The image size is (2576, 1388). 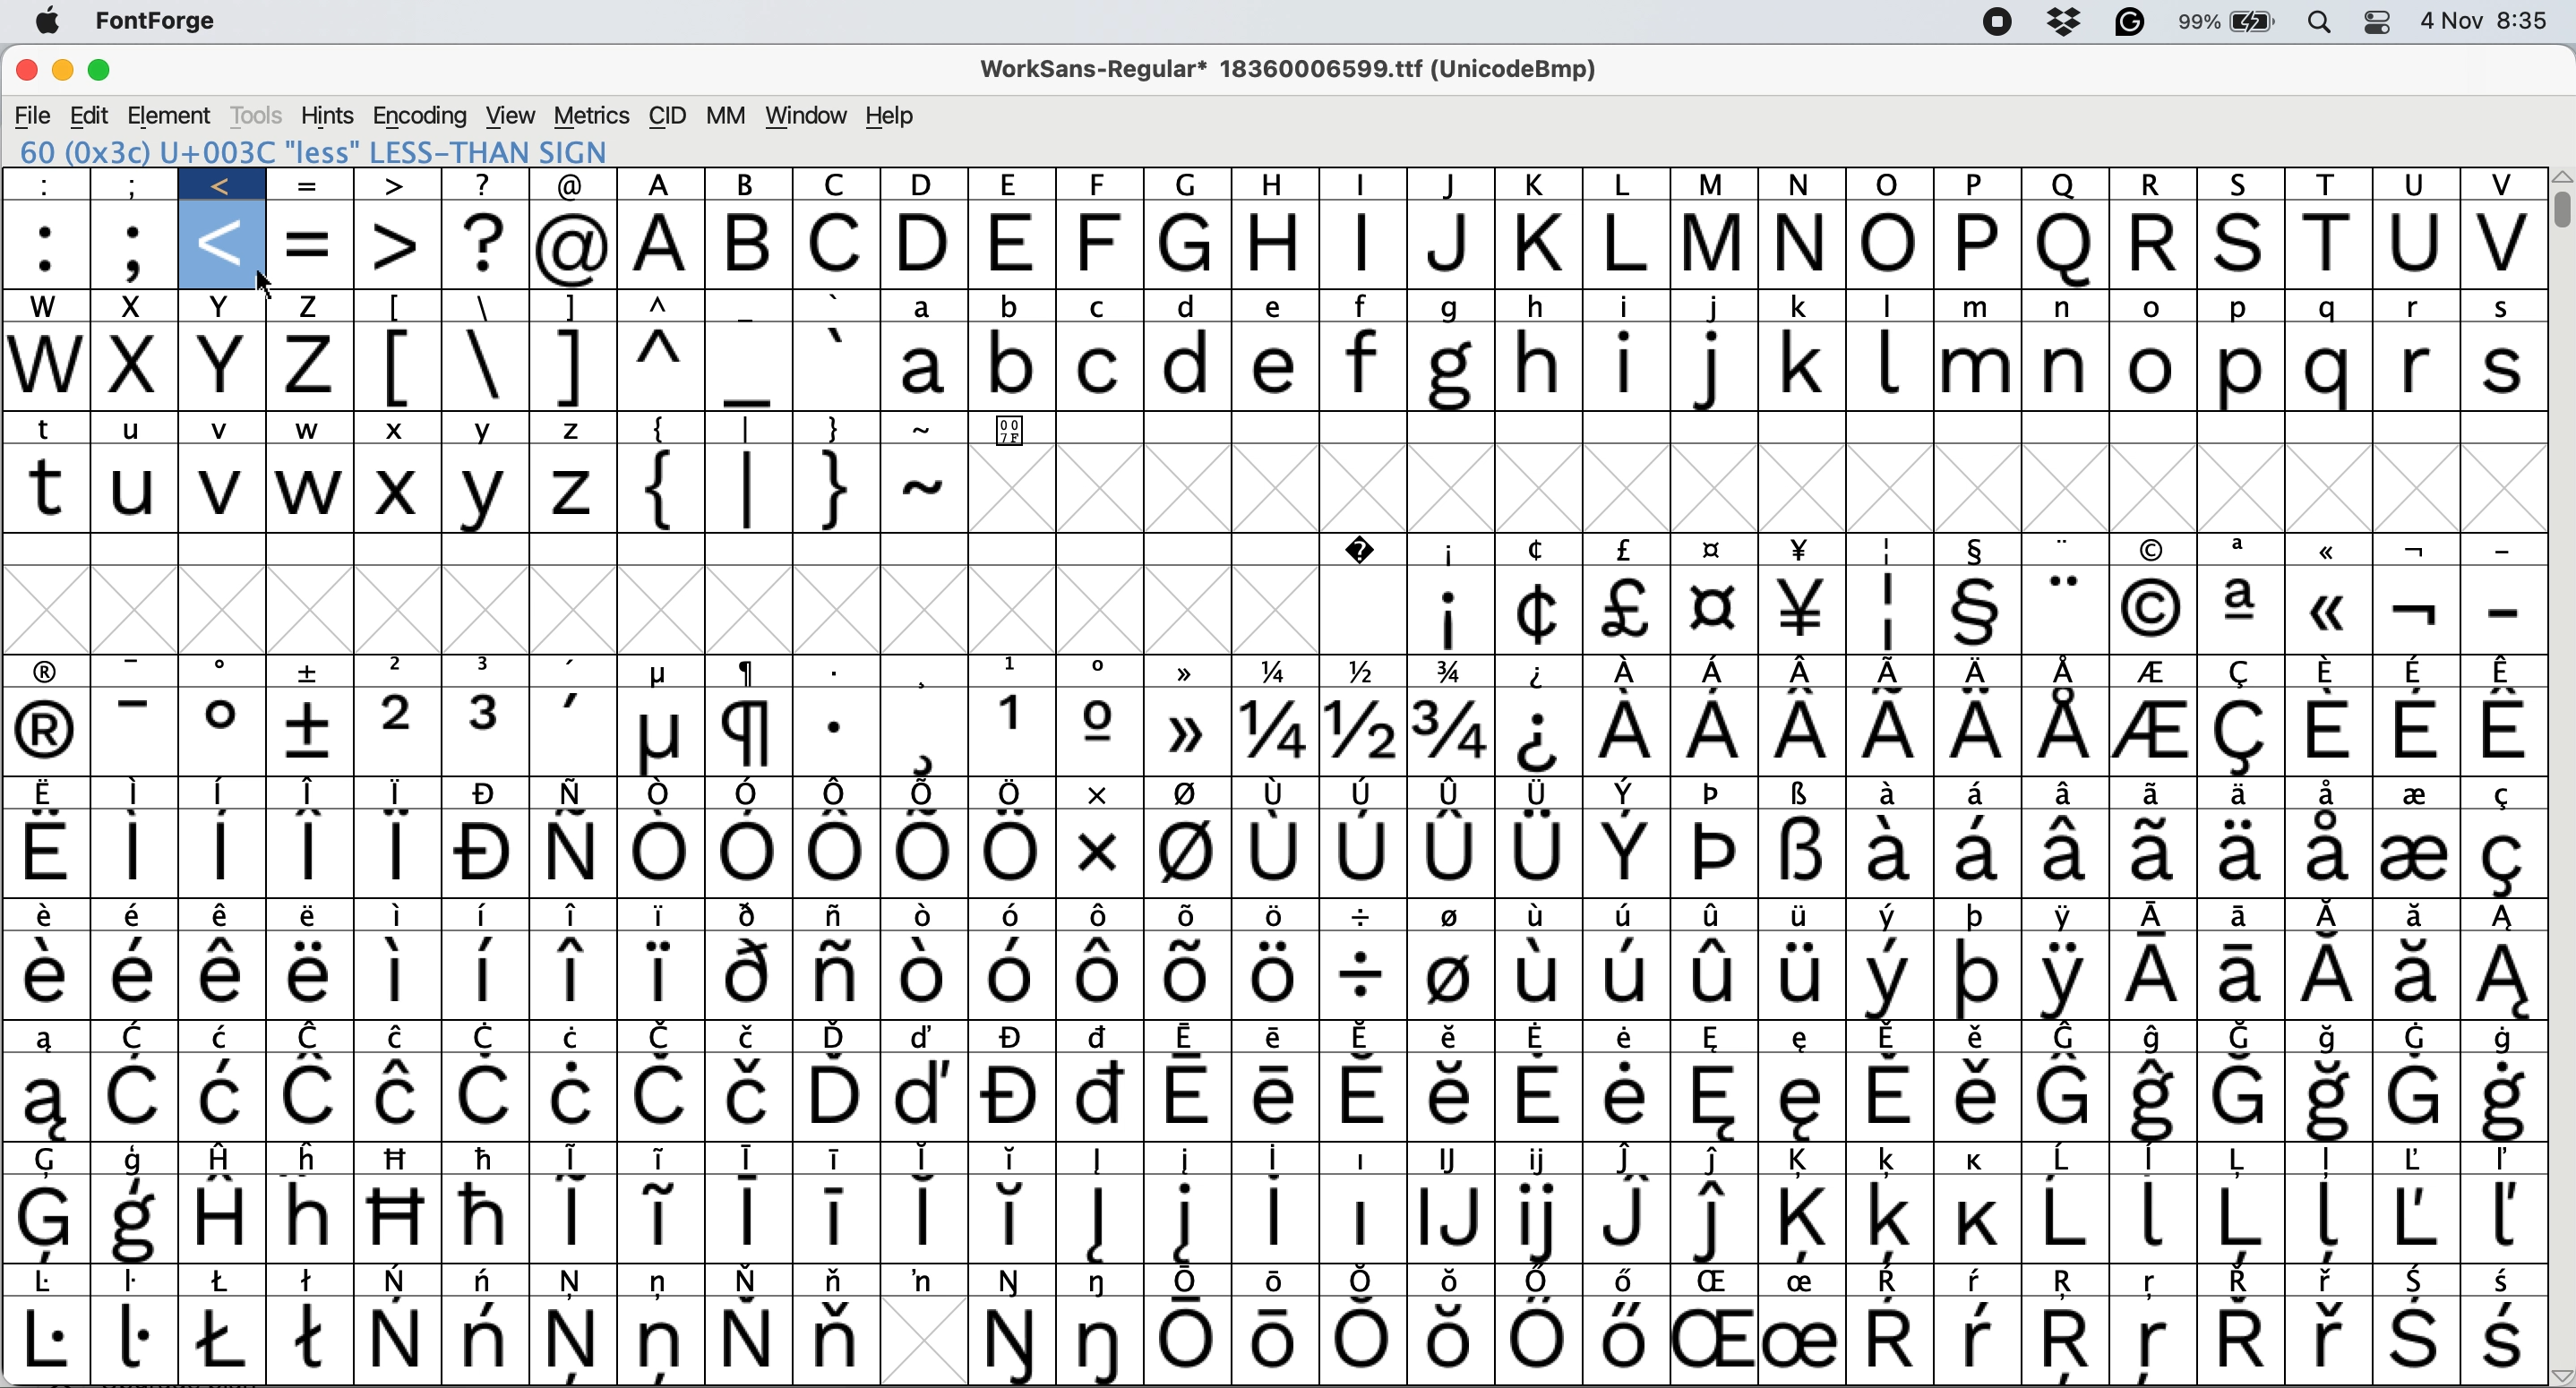 I want to click on Symbol, so click(x=1276, y=669).